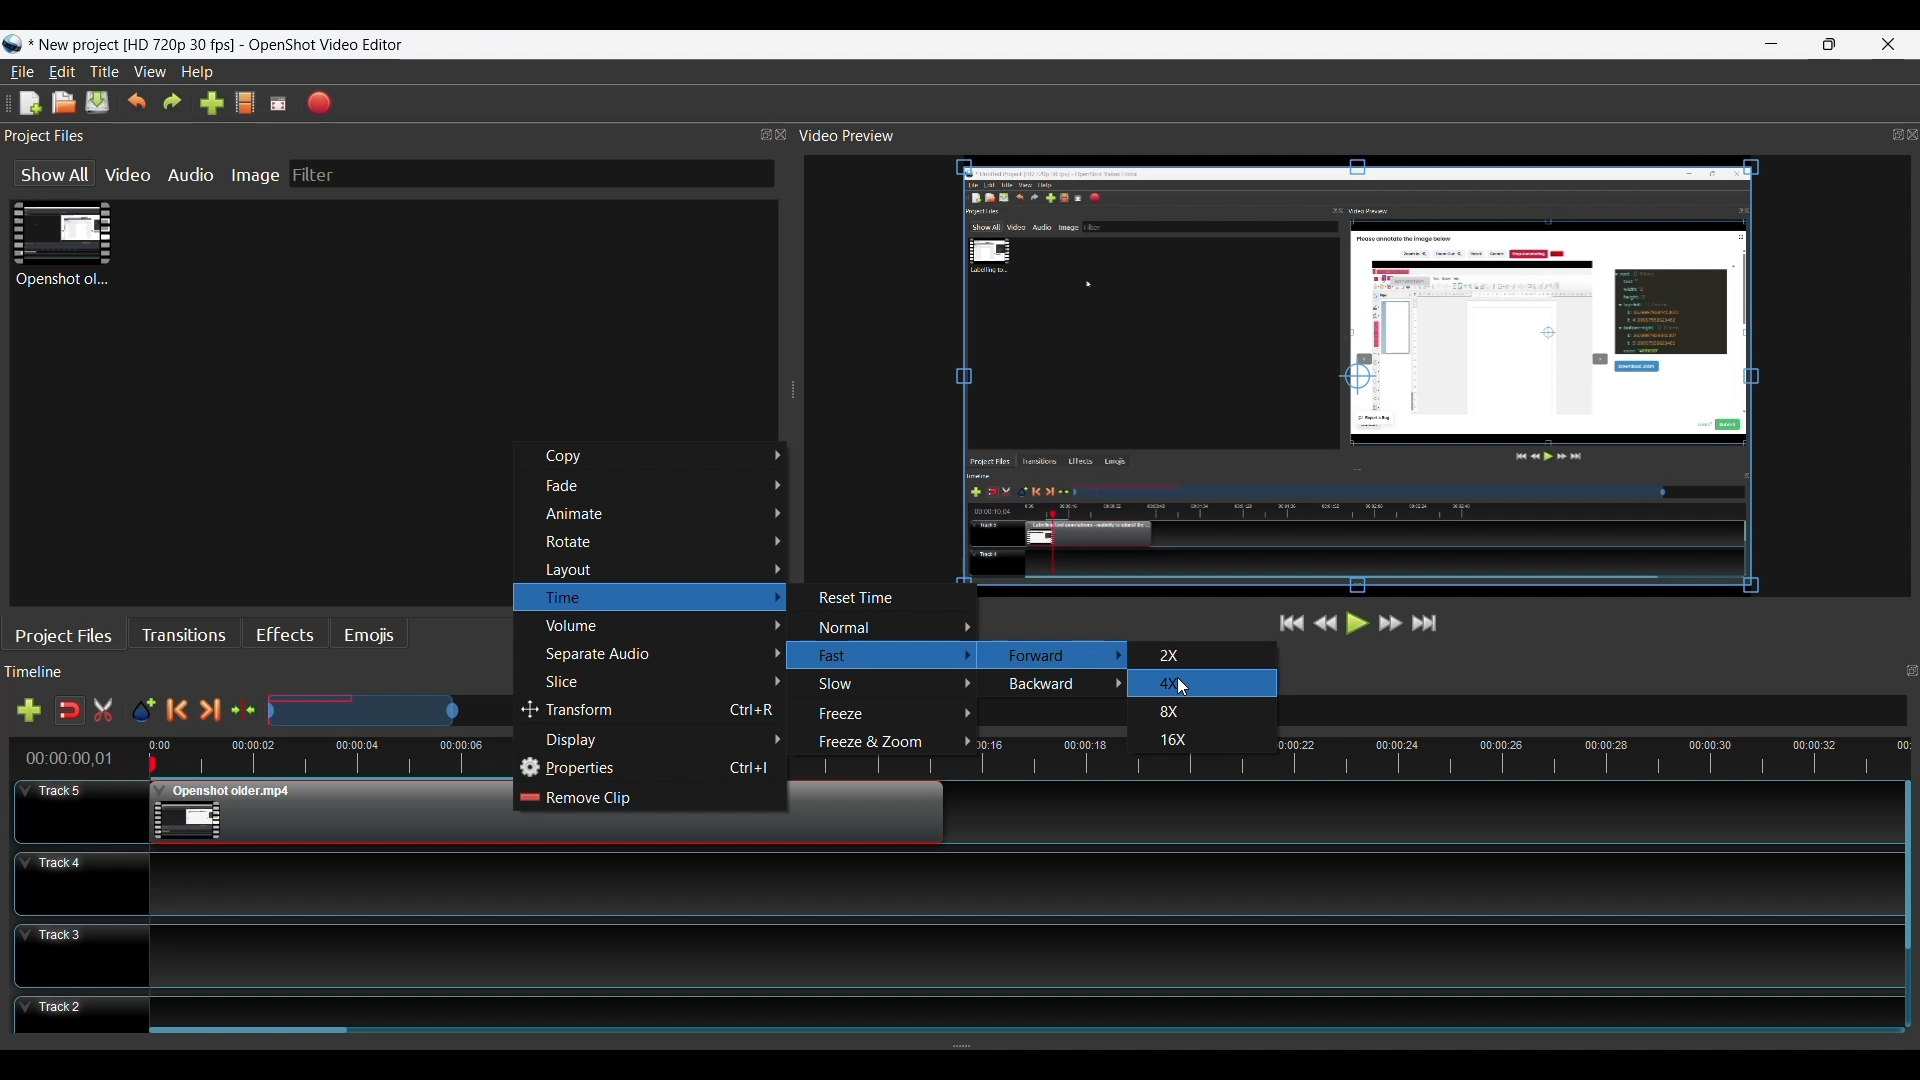 The height and width of the screenshot is (1080, 1920). I want to click on Separate Audio, so click(662, 657).